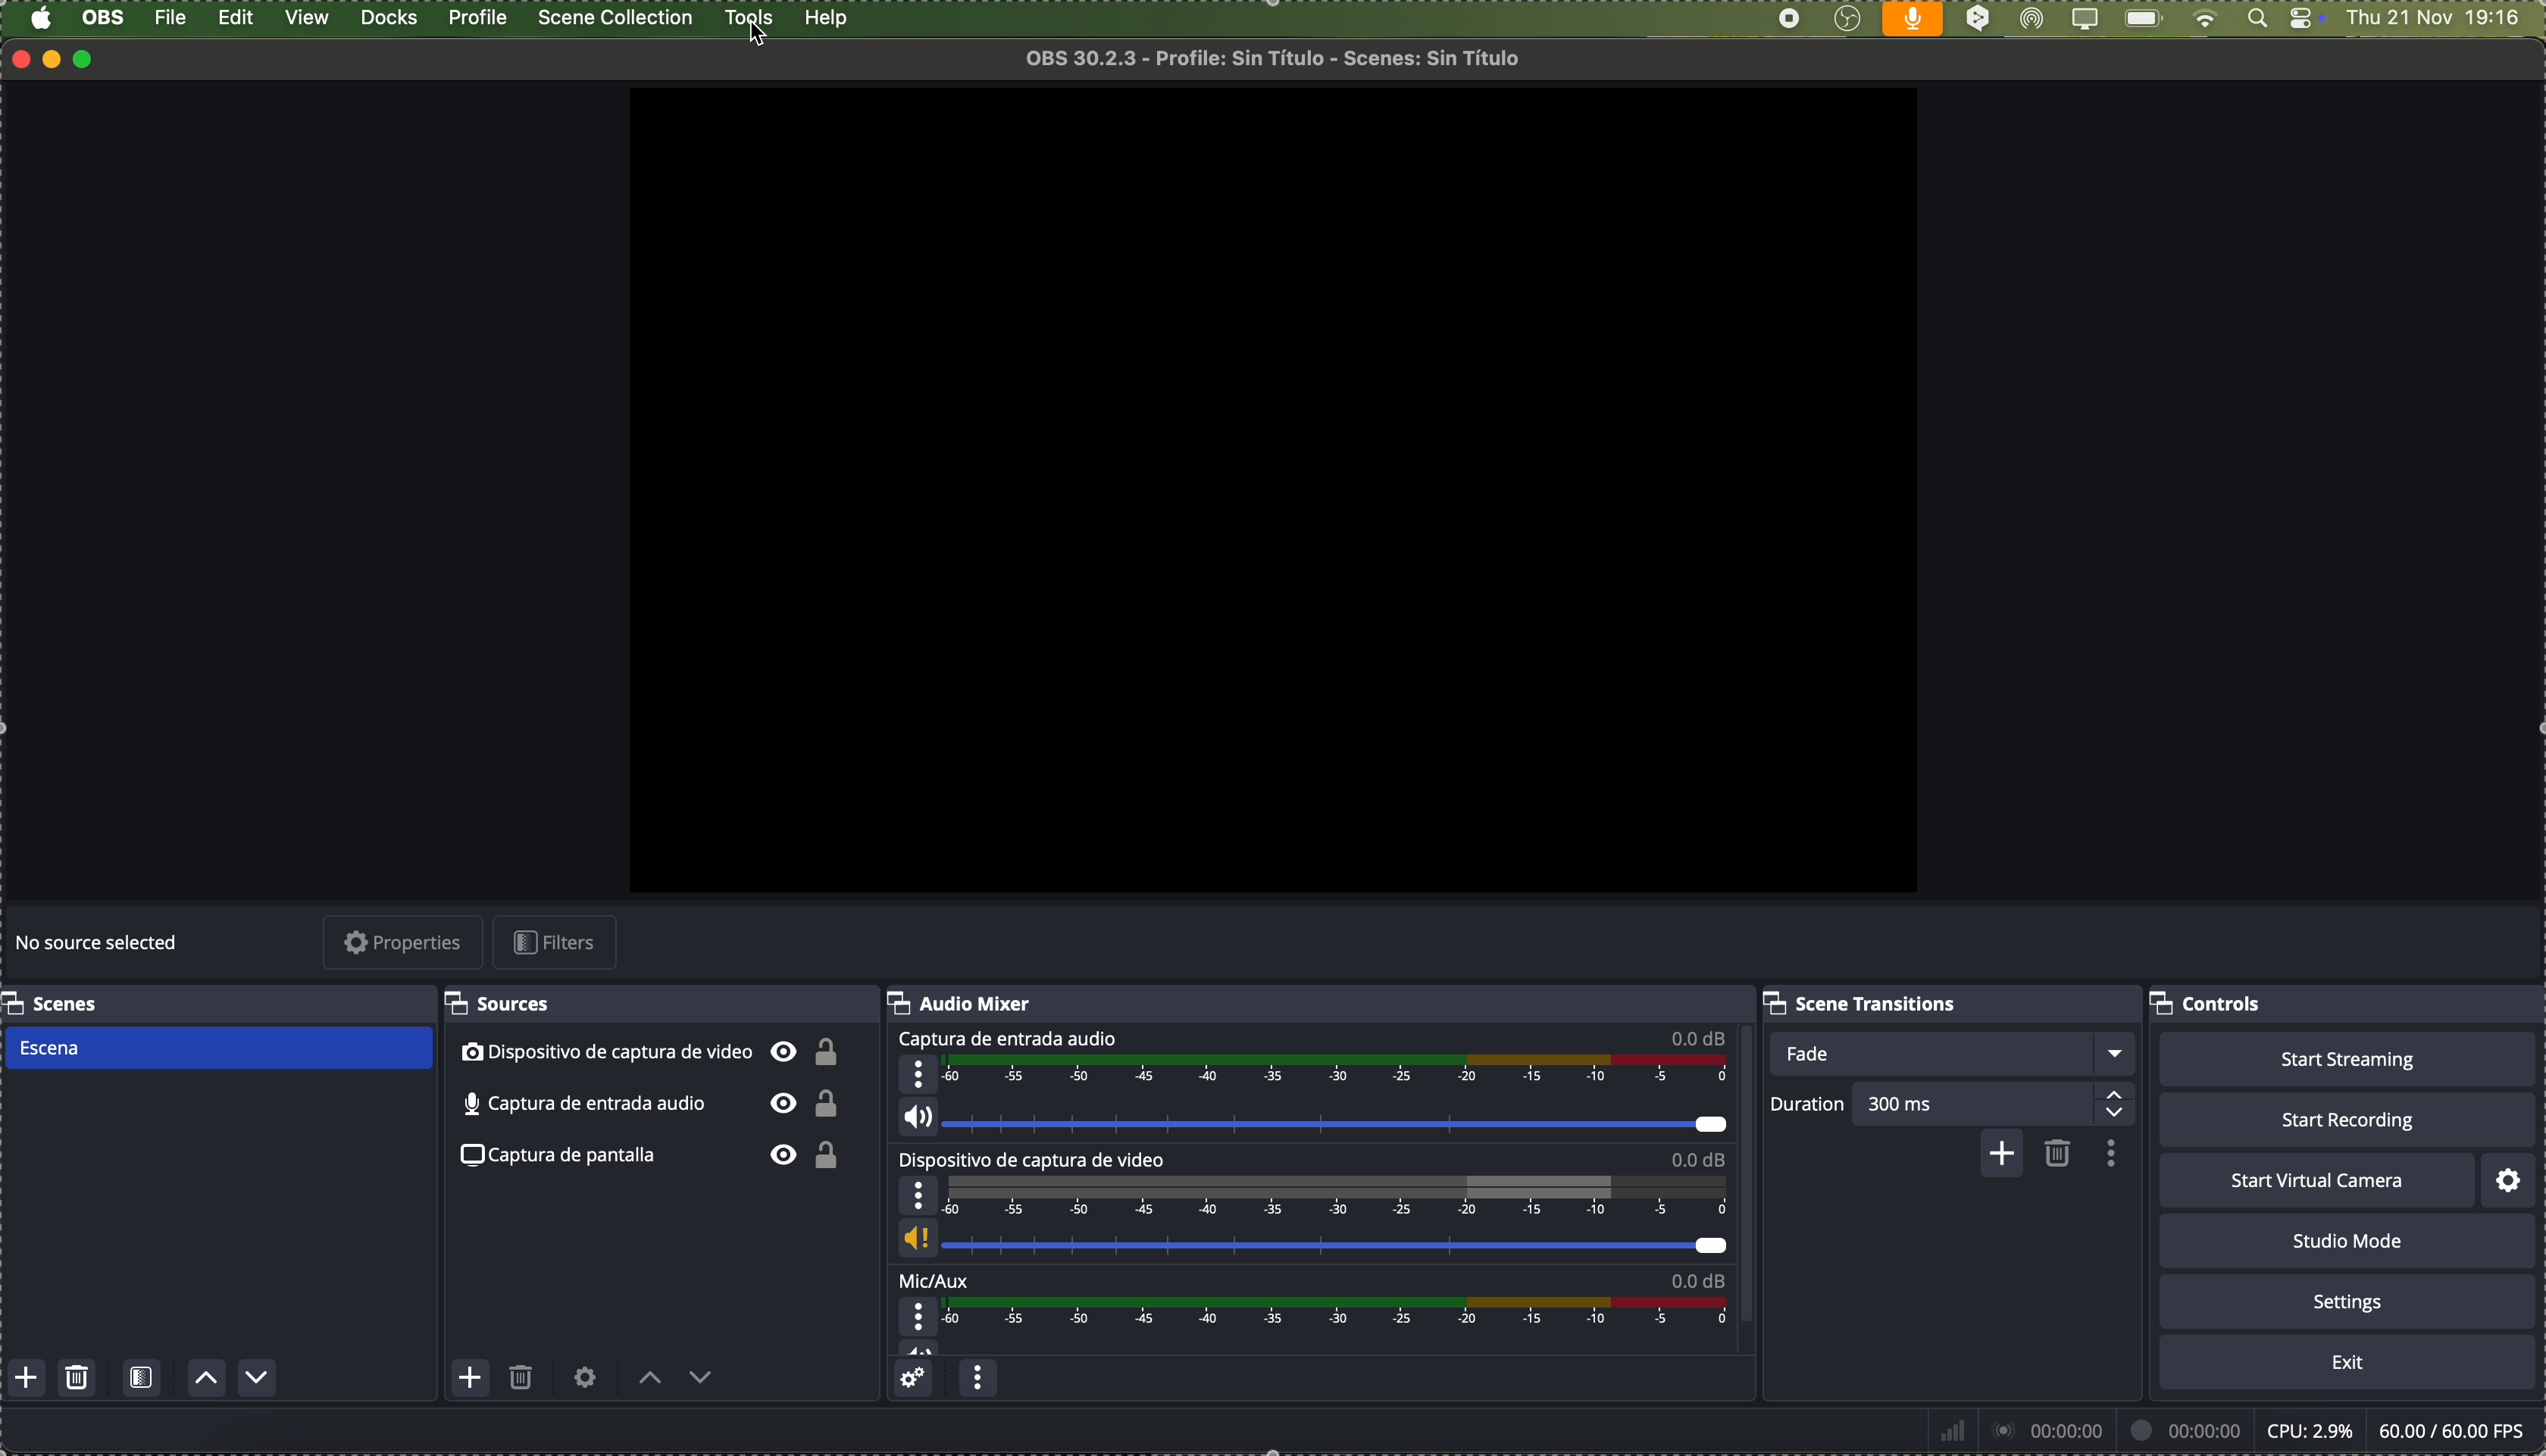  What do you see at coordinates (1308, 1082) in the screenshot?
I see `audio input capture` at bounding box center [1308, 1082].